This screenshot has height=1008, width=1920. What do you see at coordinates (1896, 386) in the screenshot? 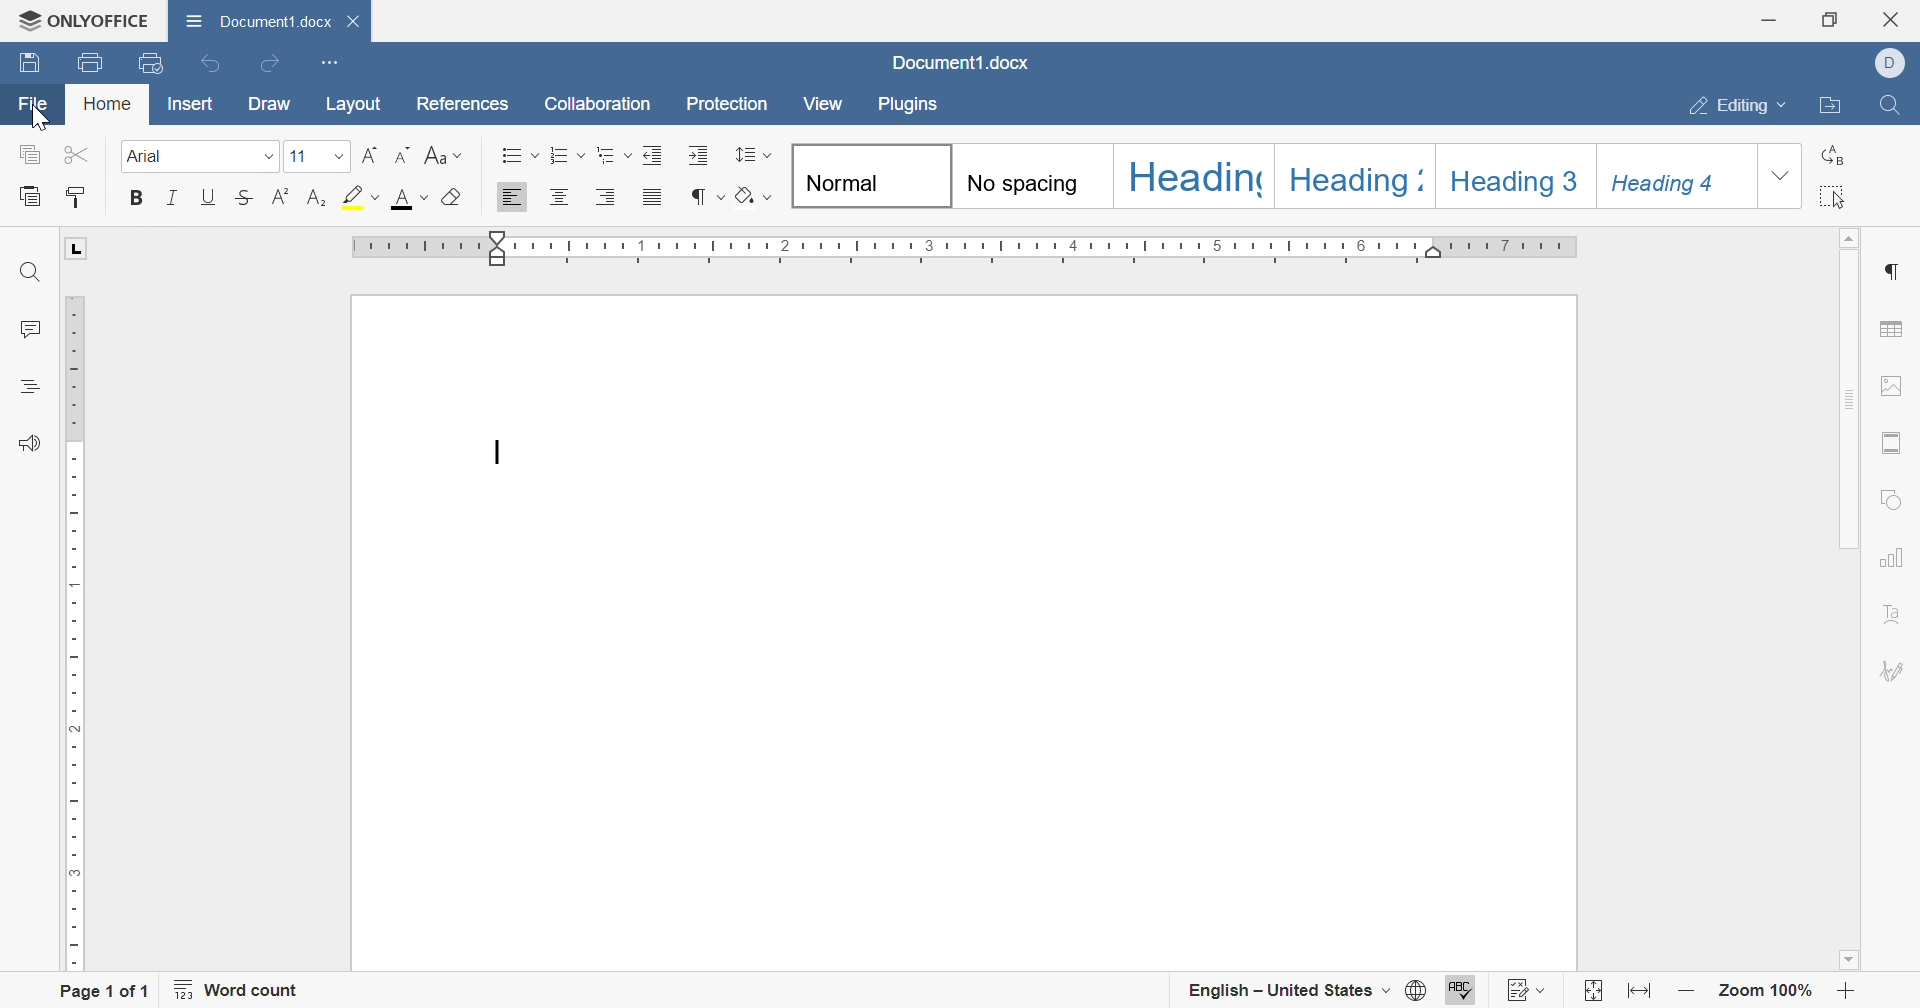
I see `image settings` at bounding box center [1896, 386].